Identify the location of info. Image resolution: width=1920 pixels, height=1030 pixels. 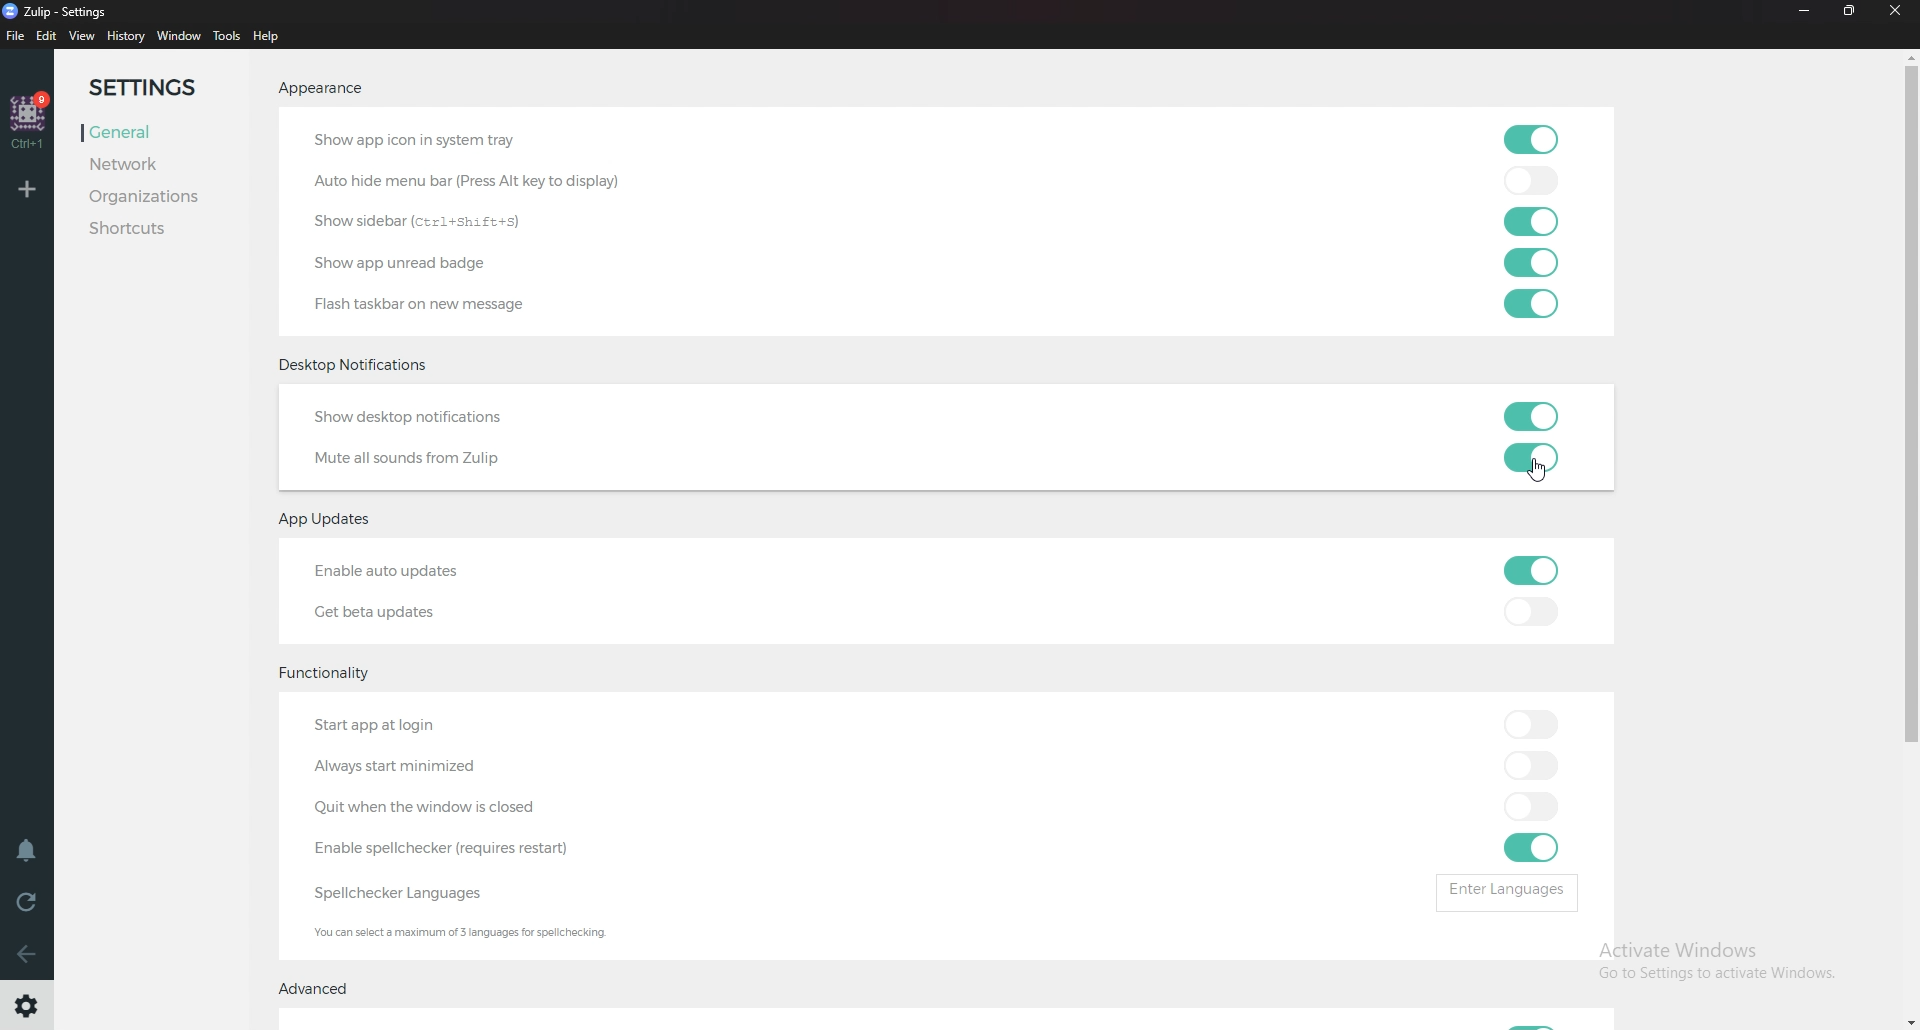
(469, 931).